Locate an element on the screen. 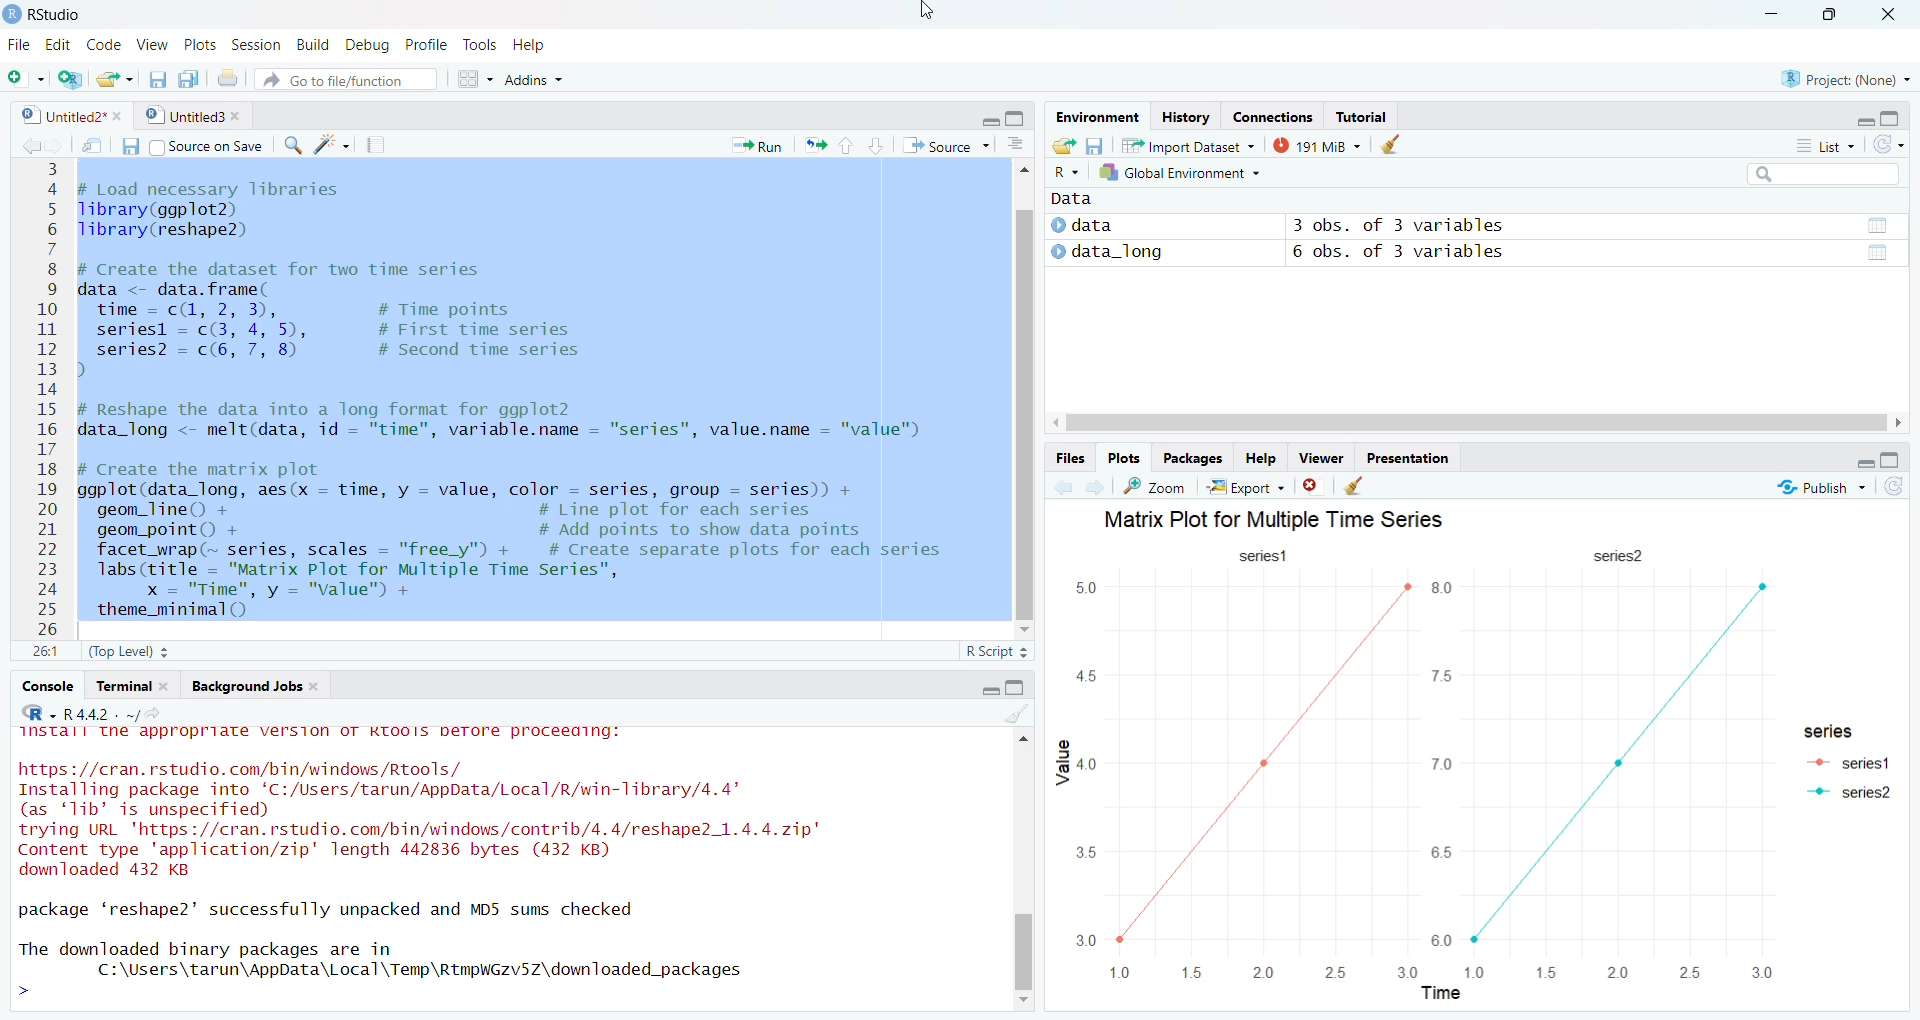 The width and height of the screenshot is (1920, 1020). minimize is located at coordinates (987, 692).